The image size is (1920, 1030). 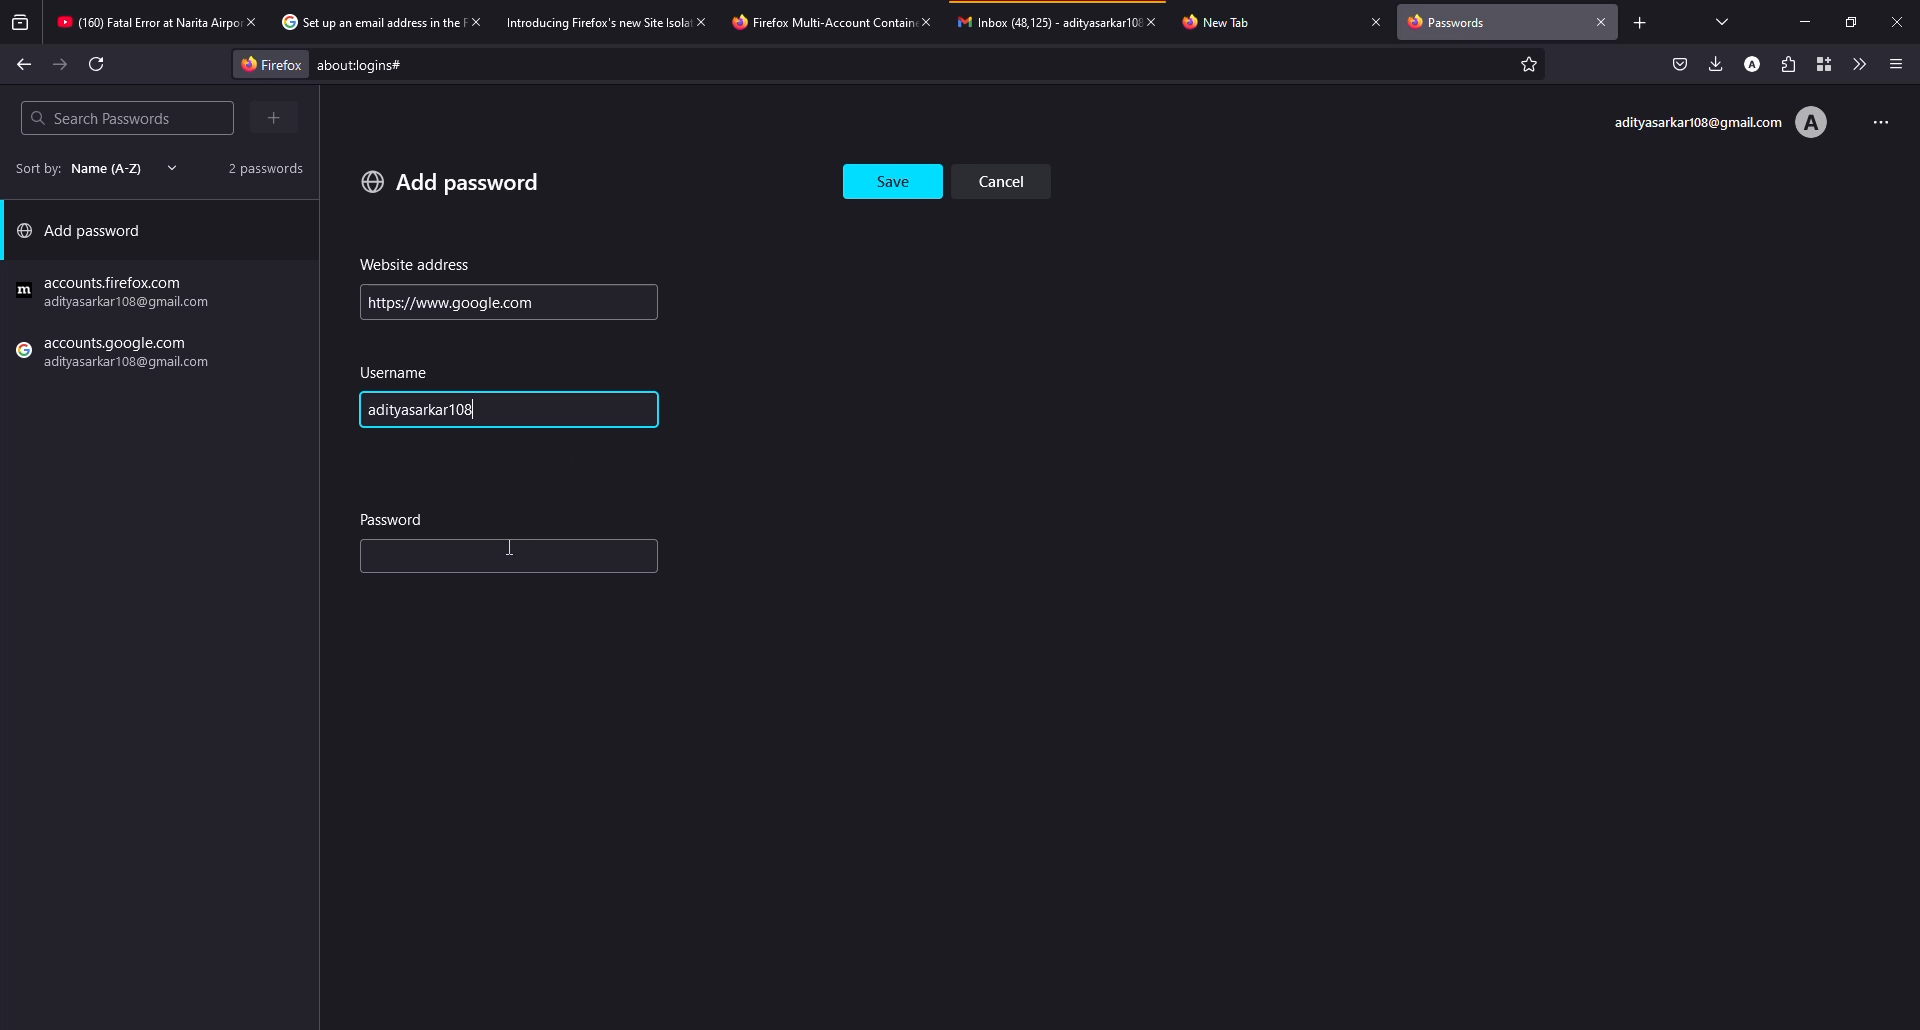 I want to click on tab, so click(x=144, y=24).